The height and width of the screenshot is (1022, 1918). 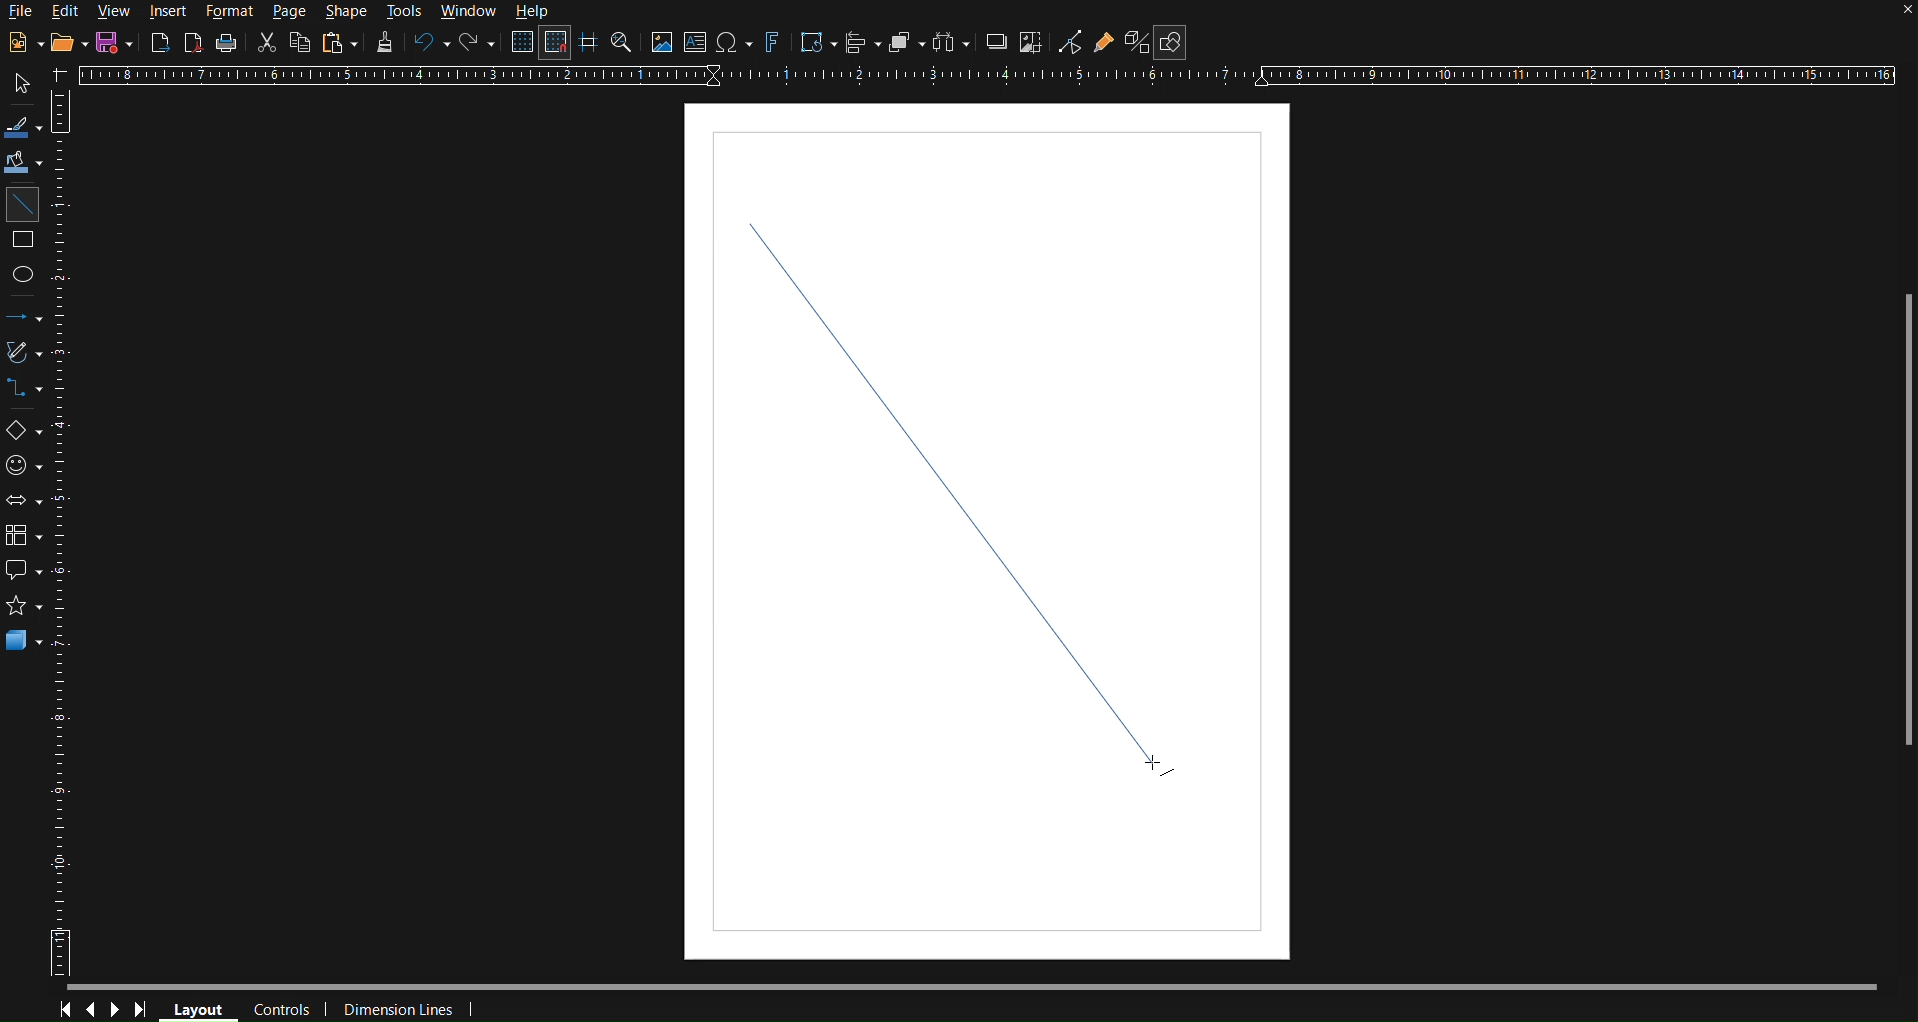 What do you see at coordinates (1034, 41) in the screenshot?
I see `Crop Image` at bounding box center [1034, 41].